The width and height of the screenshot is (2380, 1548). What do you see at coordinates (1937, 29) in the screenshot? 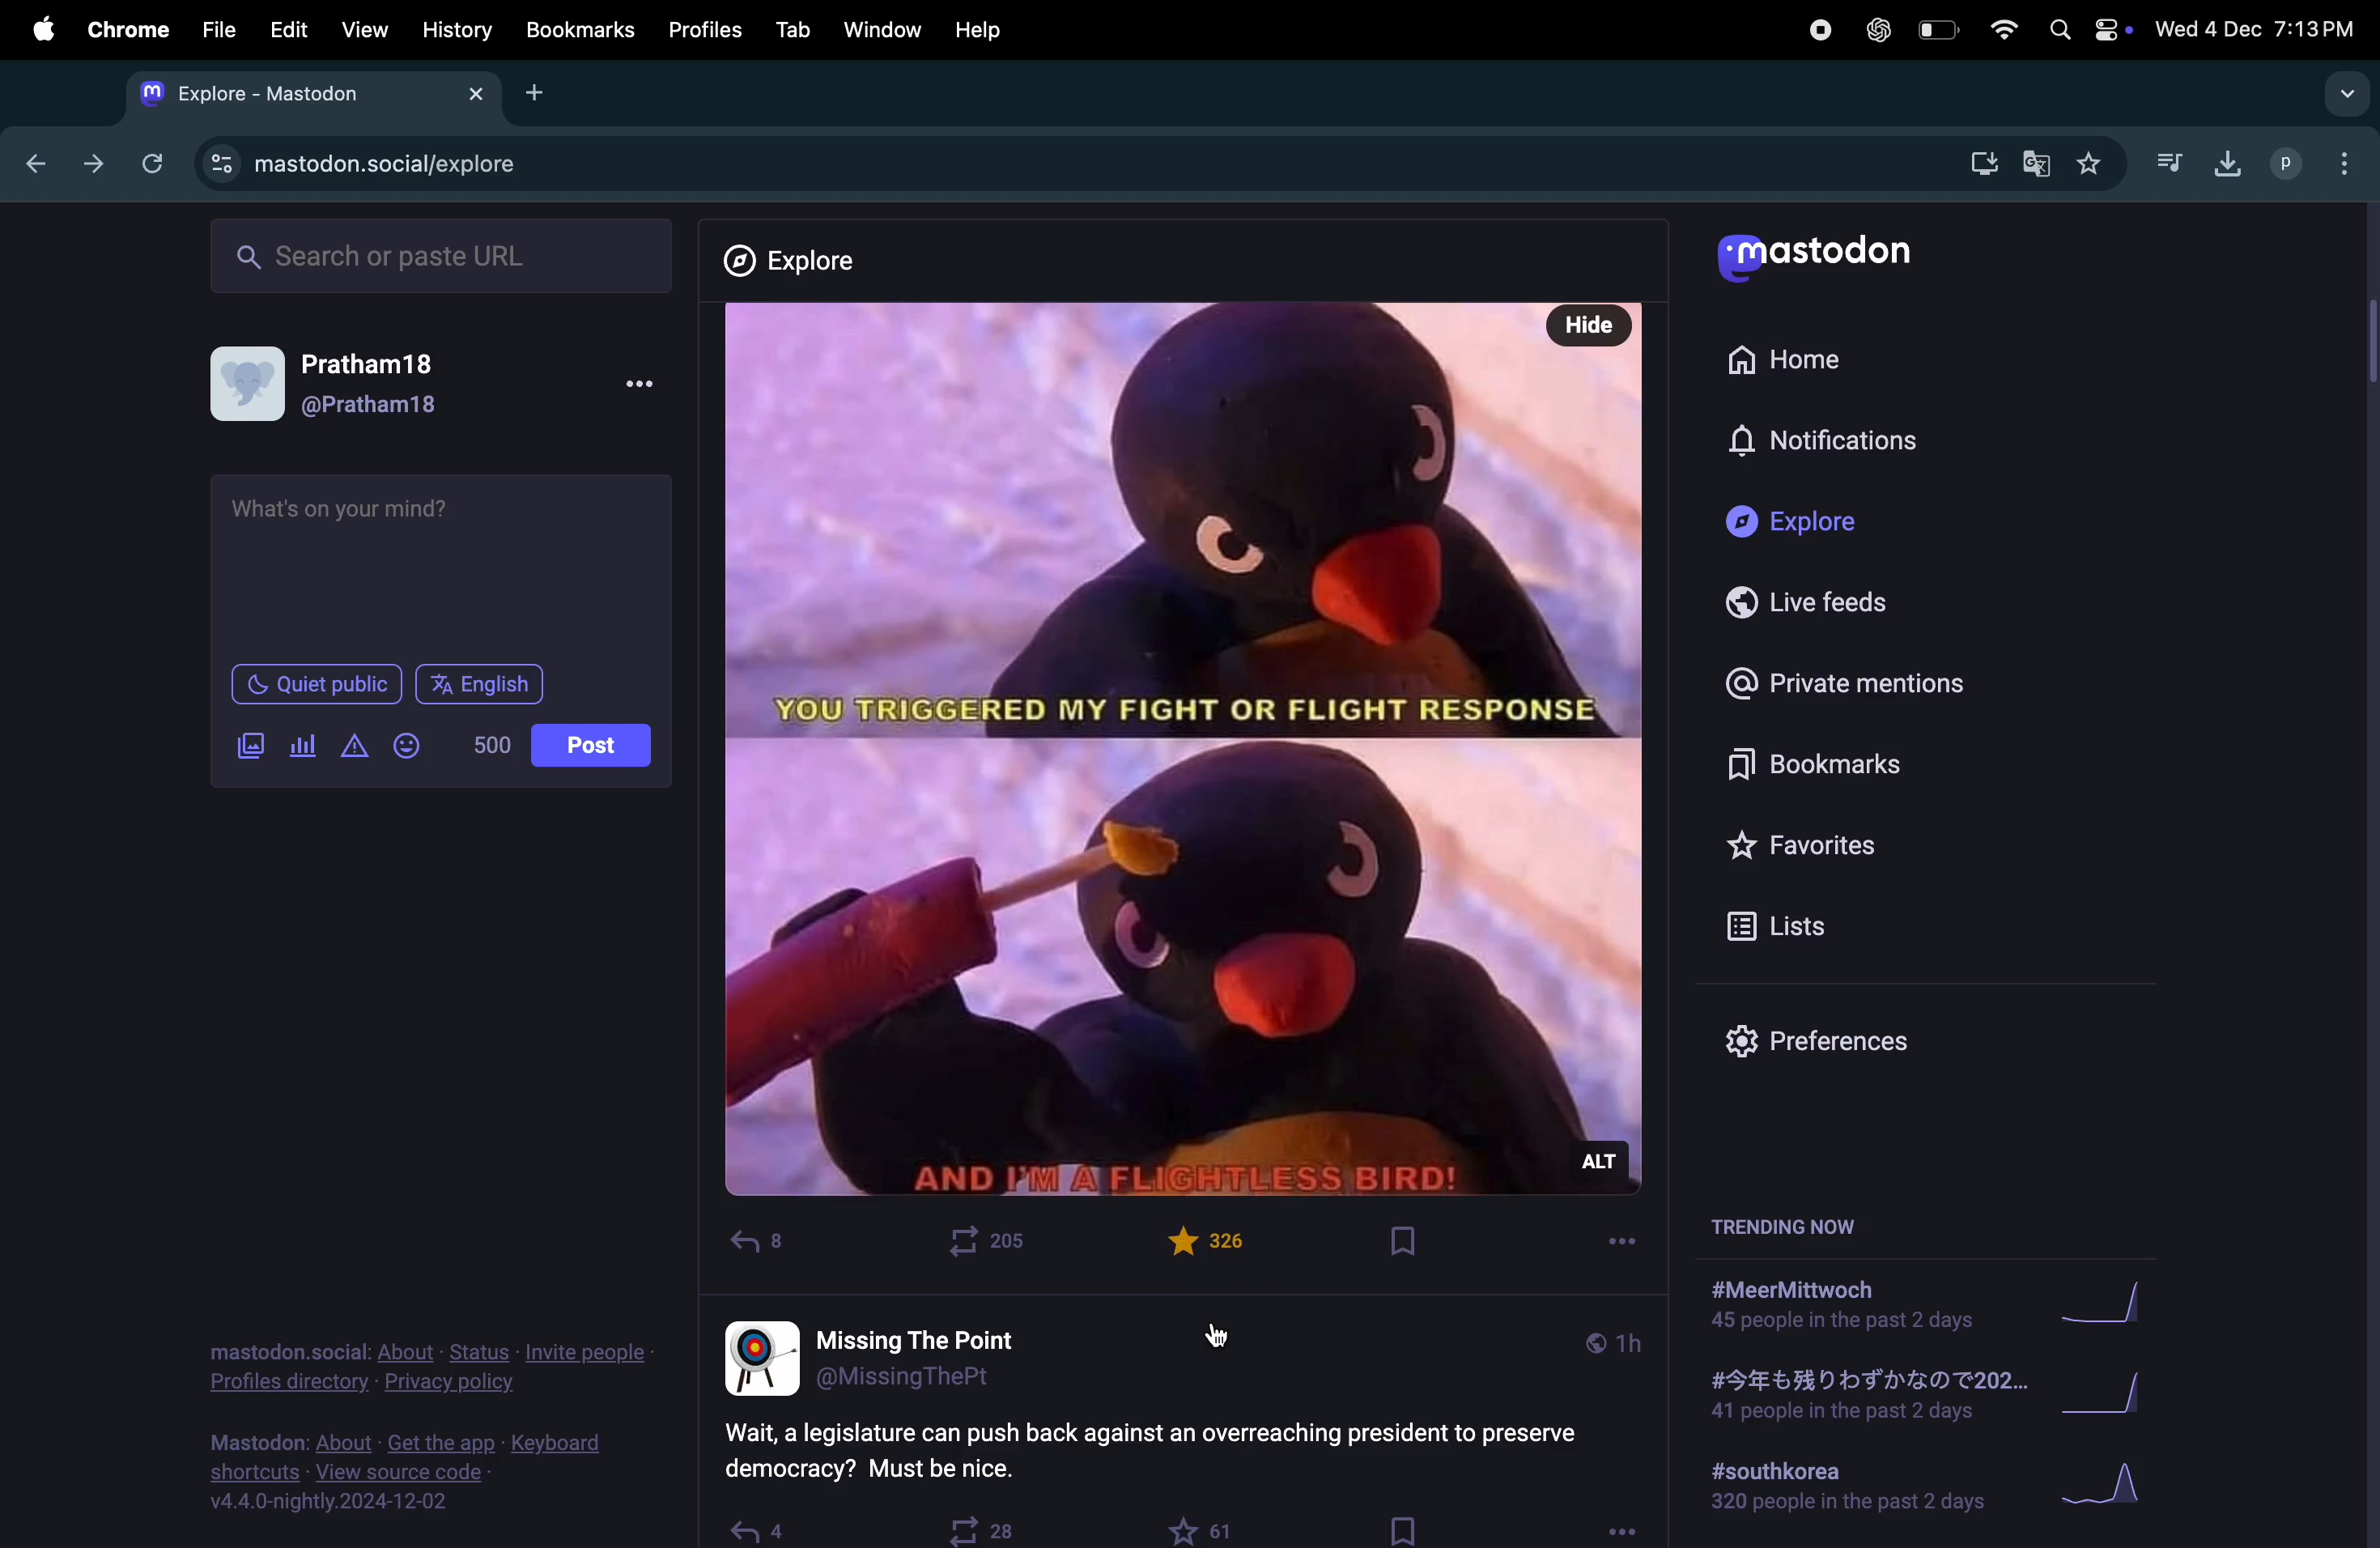
I see `battery` at bounding box center [1937, 29].